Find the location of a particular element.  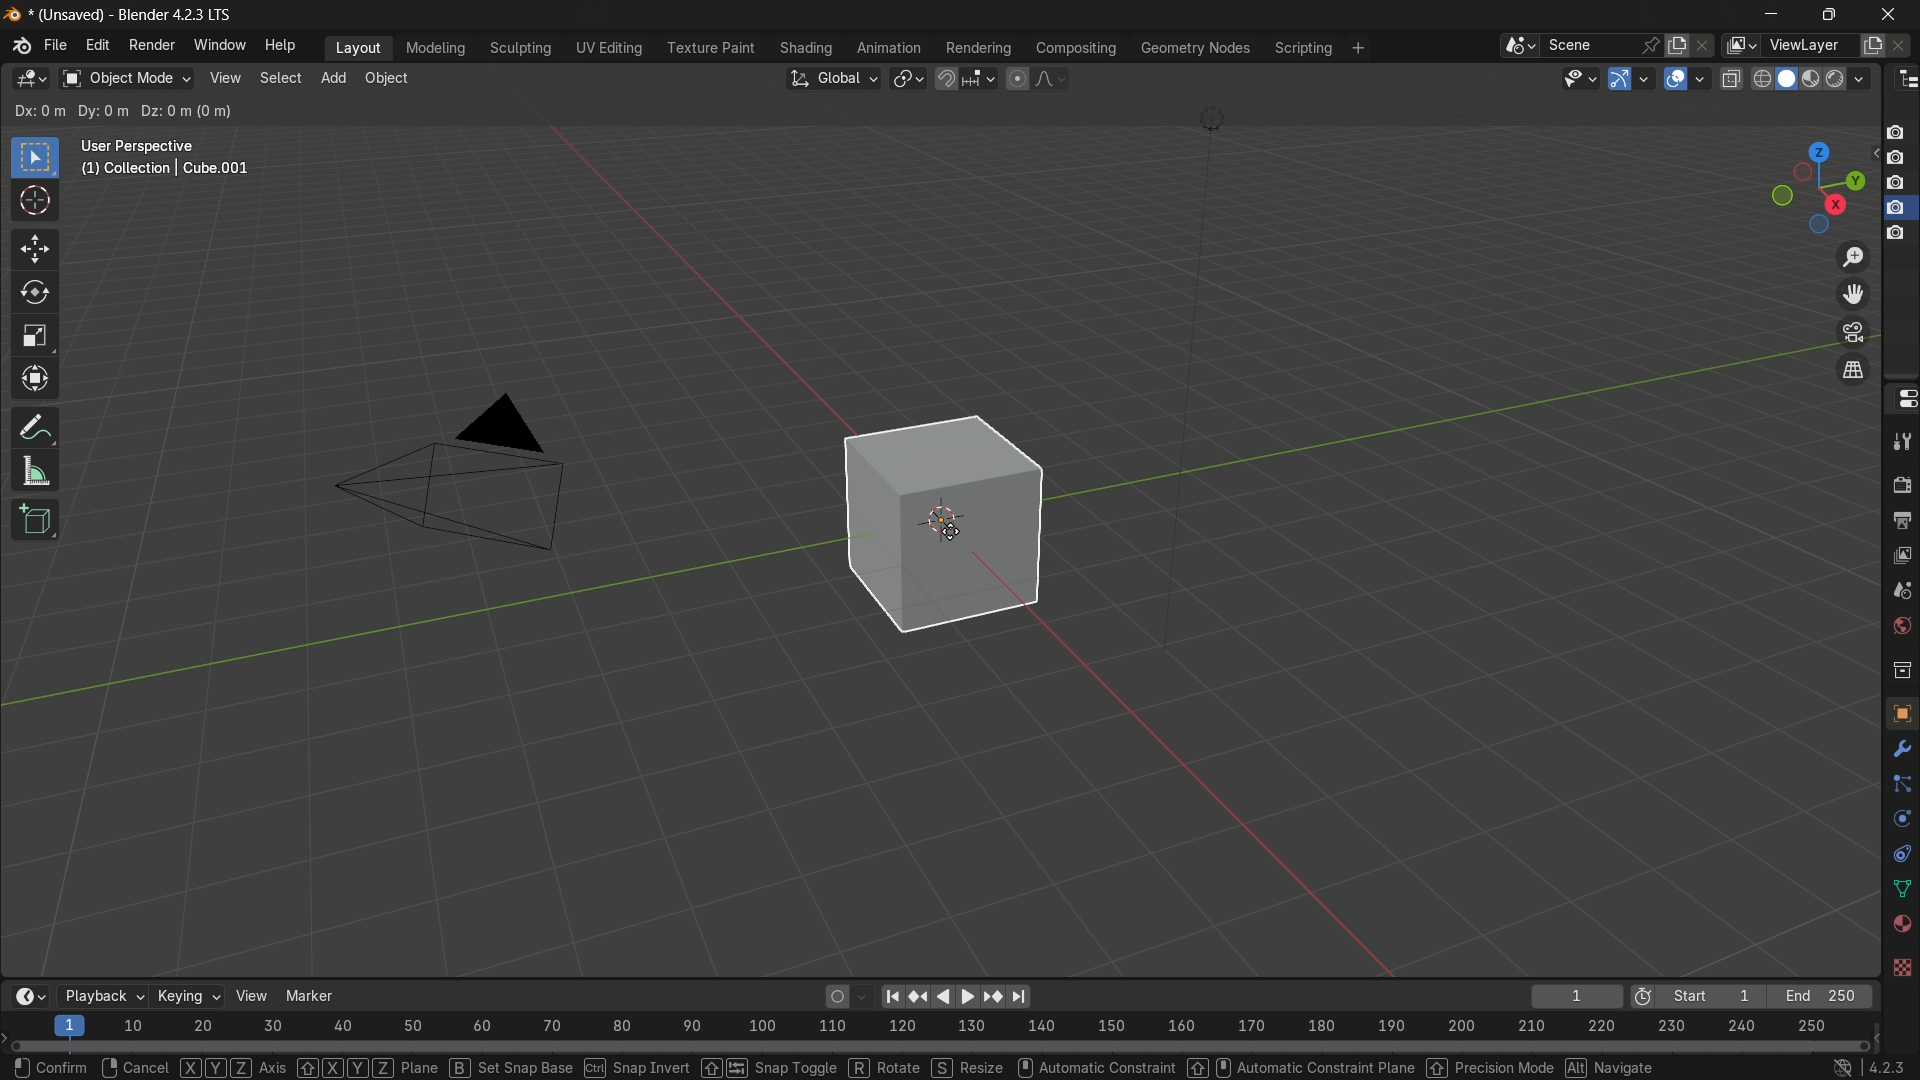

end timeline is located at coordinates (1821, 996).